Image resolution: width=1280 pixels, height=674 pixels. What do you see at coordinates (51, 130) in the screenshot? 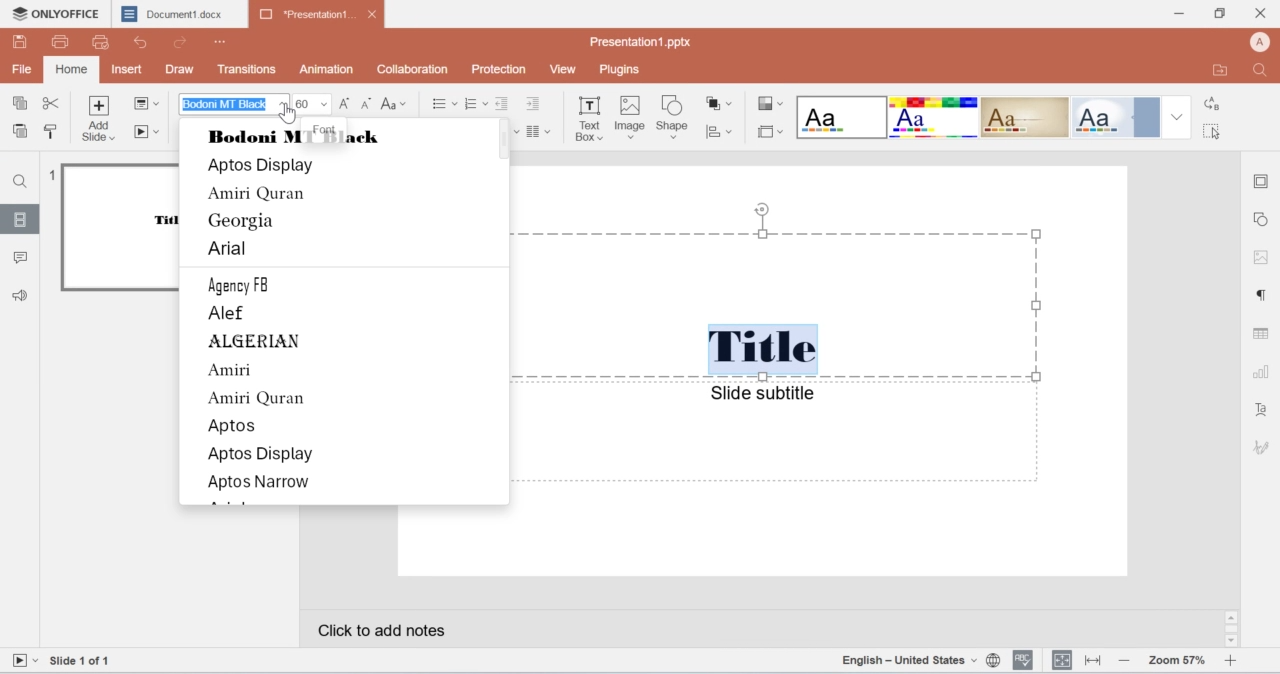
I see `paint` at bounding box center [51, 130].